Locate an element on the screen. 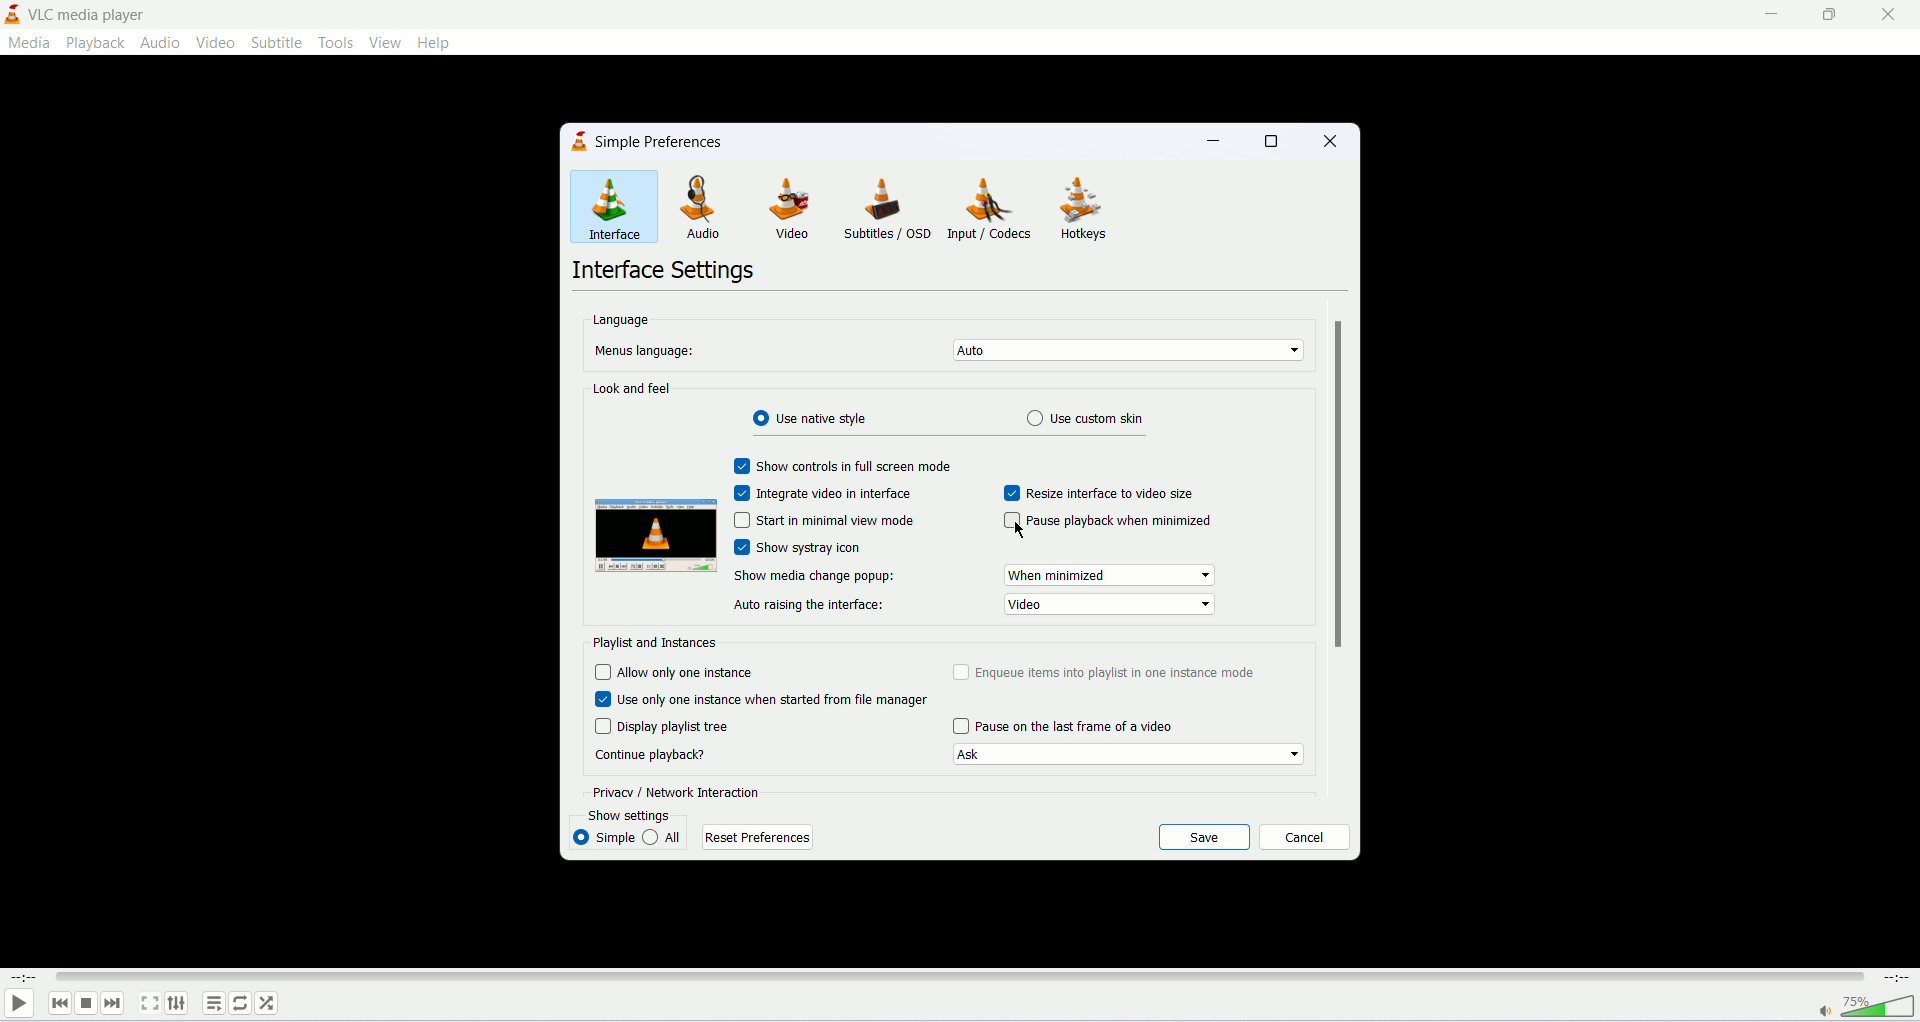  Checkbox is located at coordinates (742, 491).